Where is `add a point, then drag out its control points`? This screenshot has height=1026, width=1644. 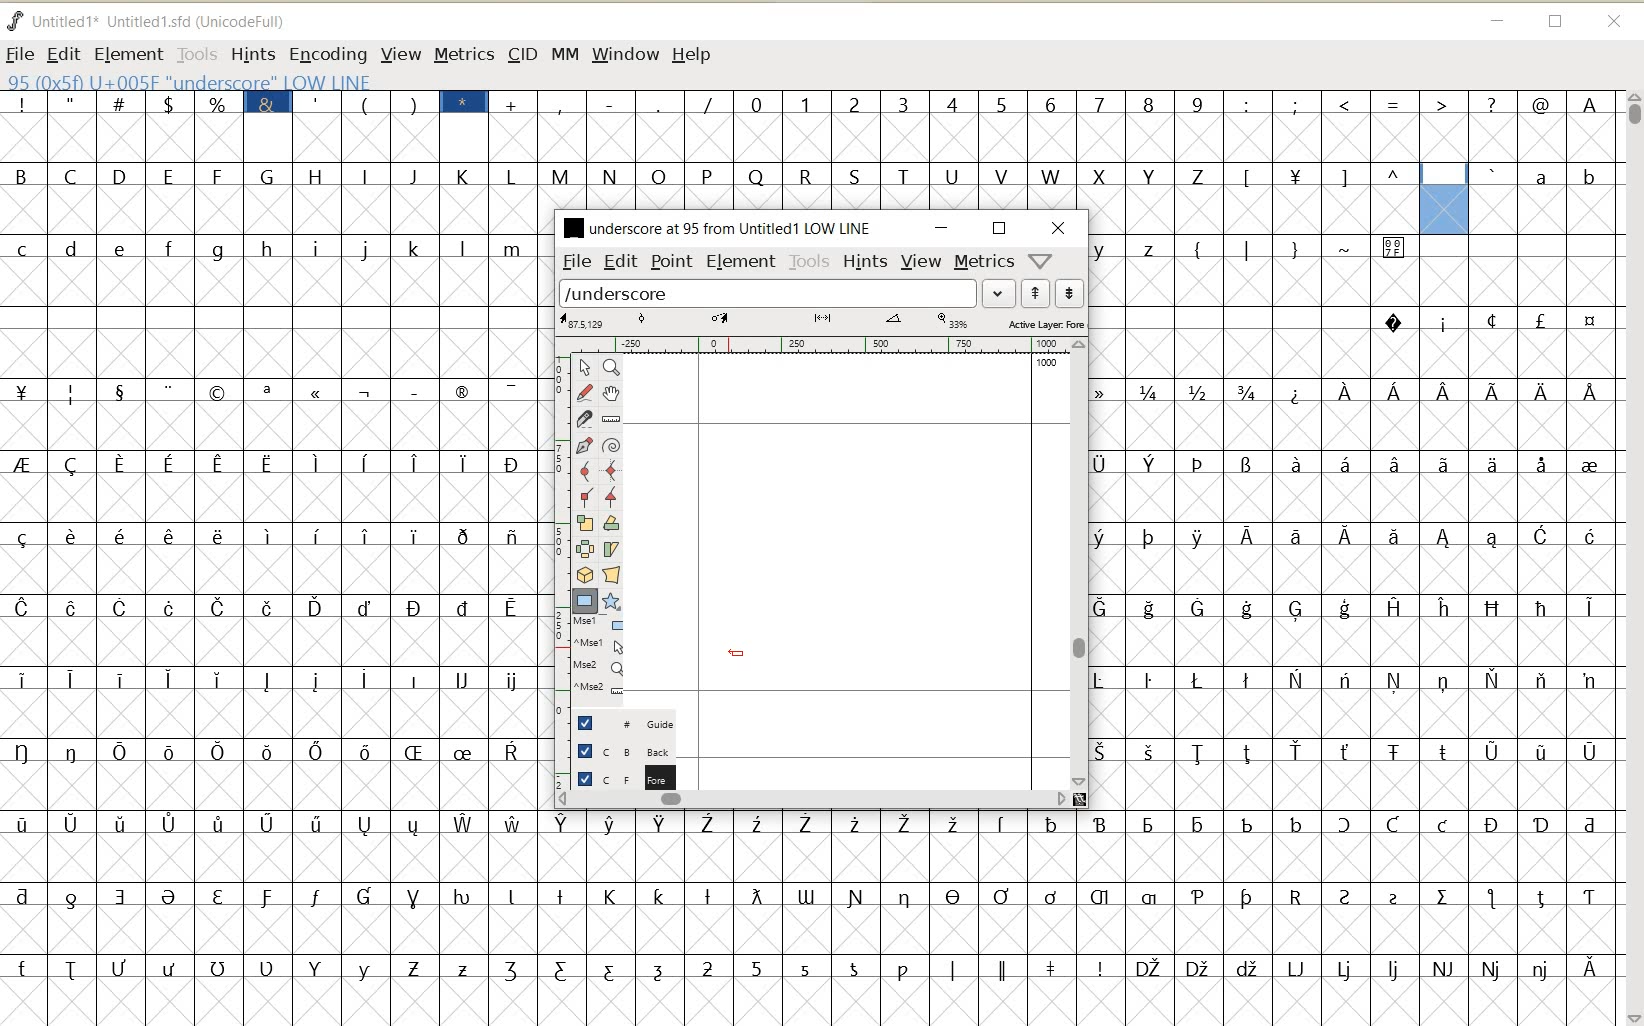 add a point, then drag out its control points is located at coordinates (585, 446).